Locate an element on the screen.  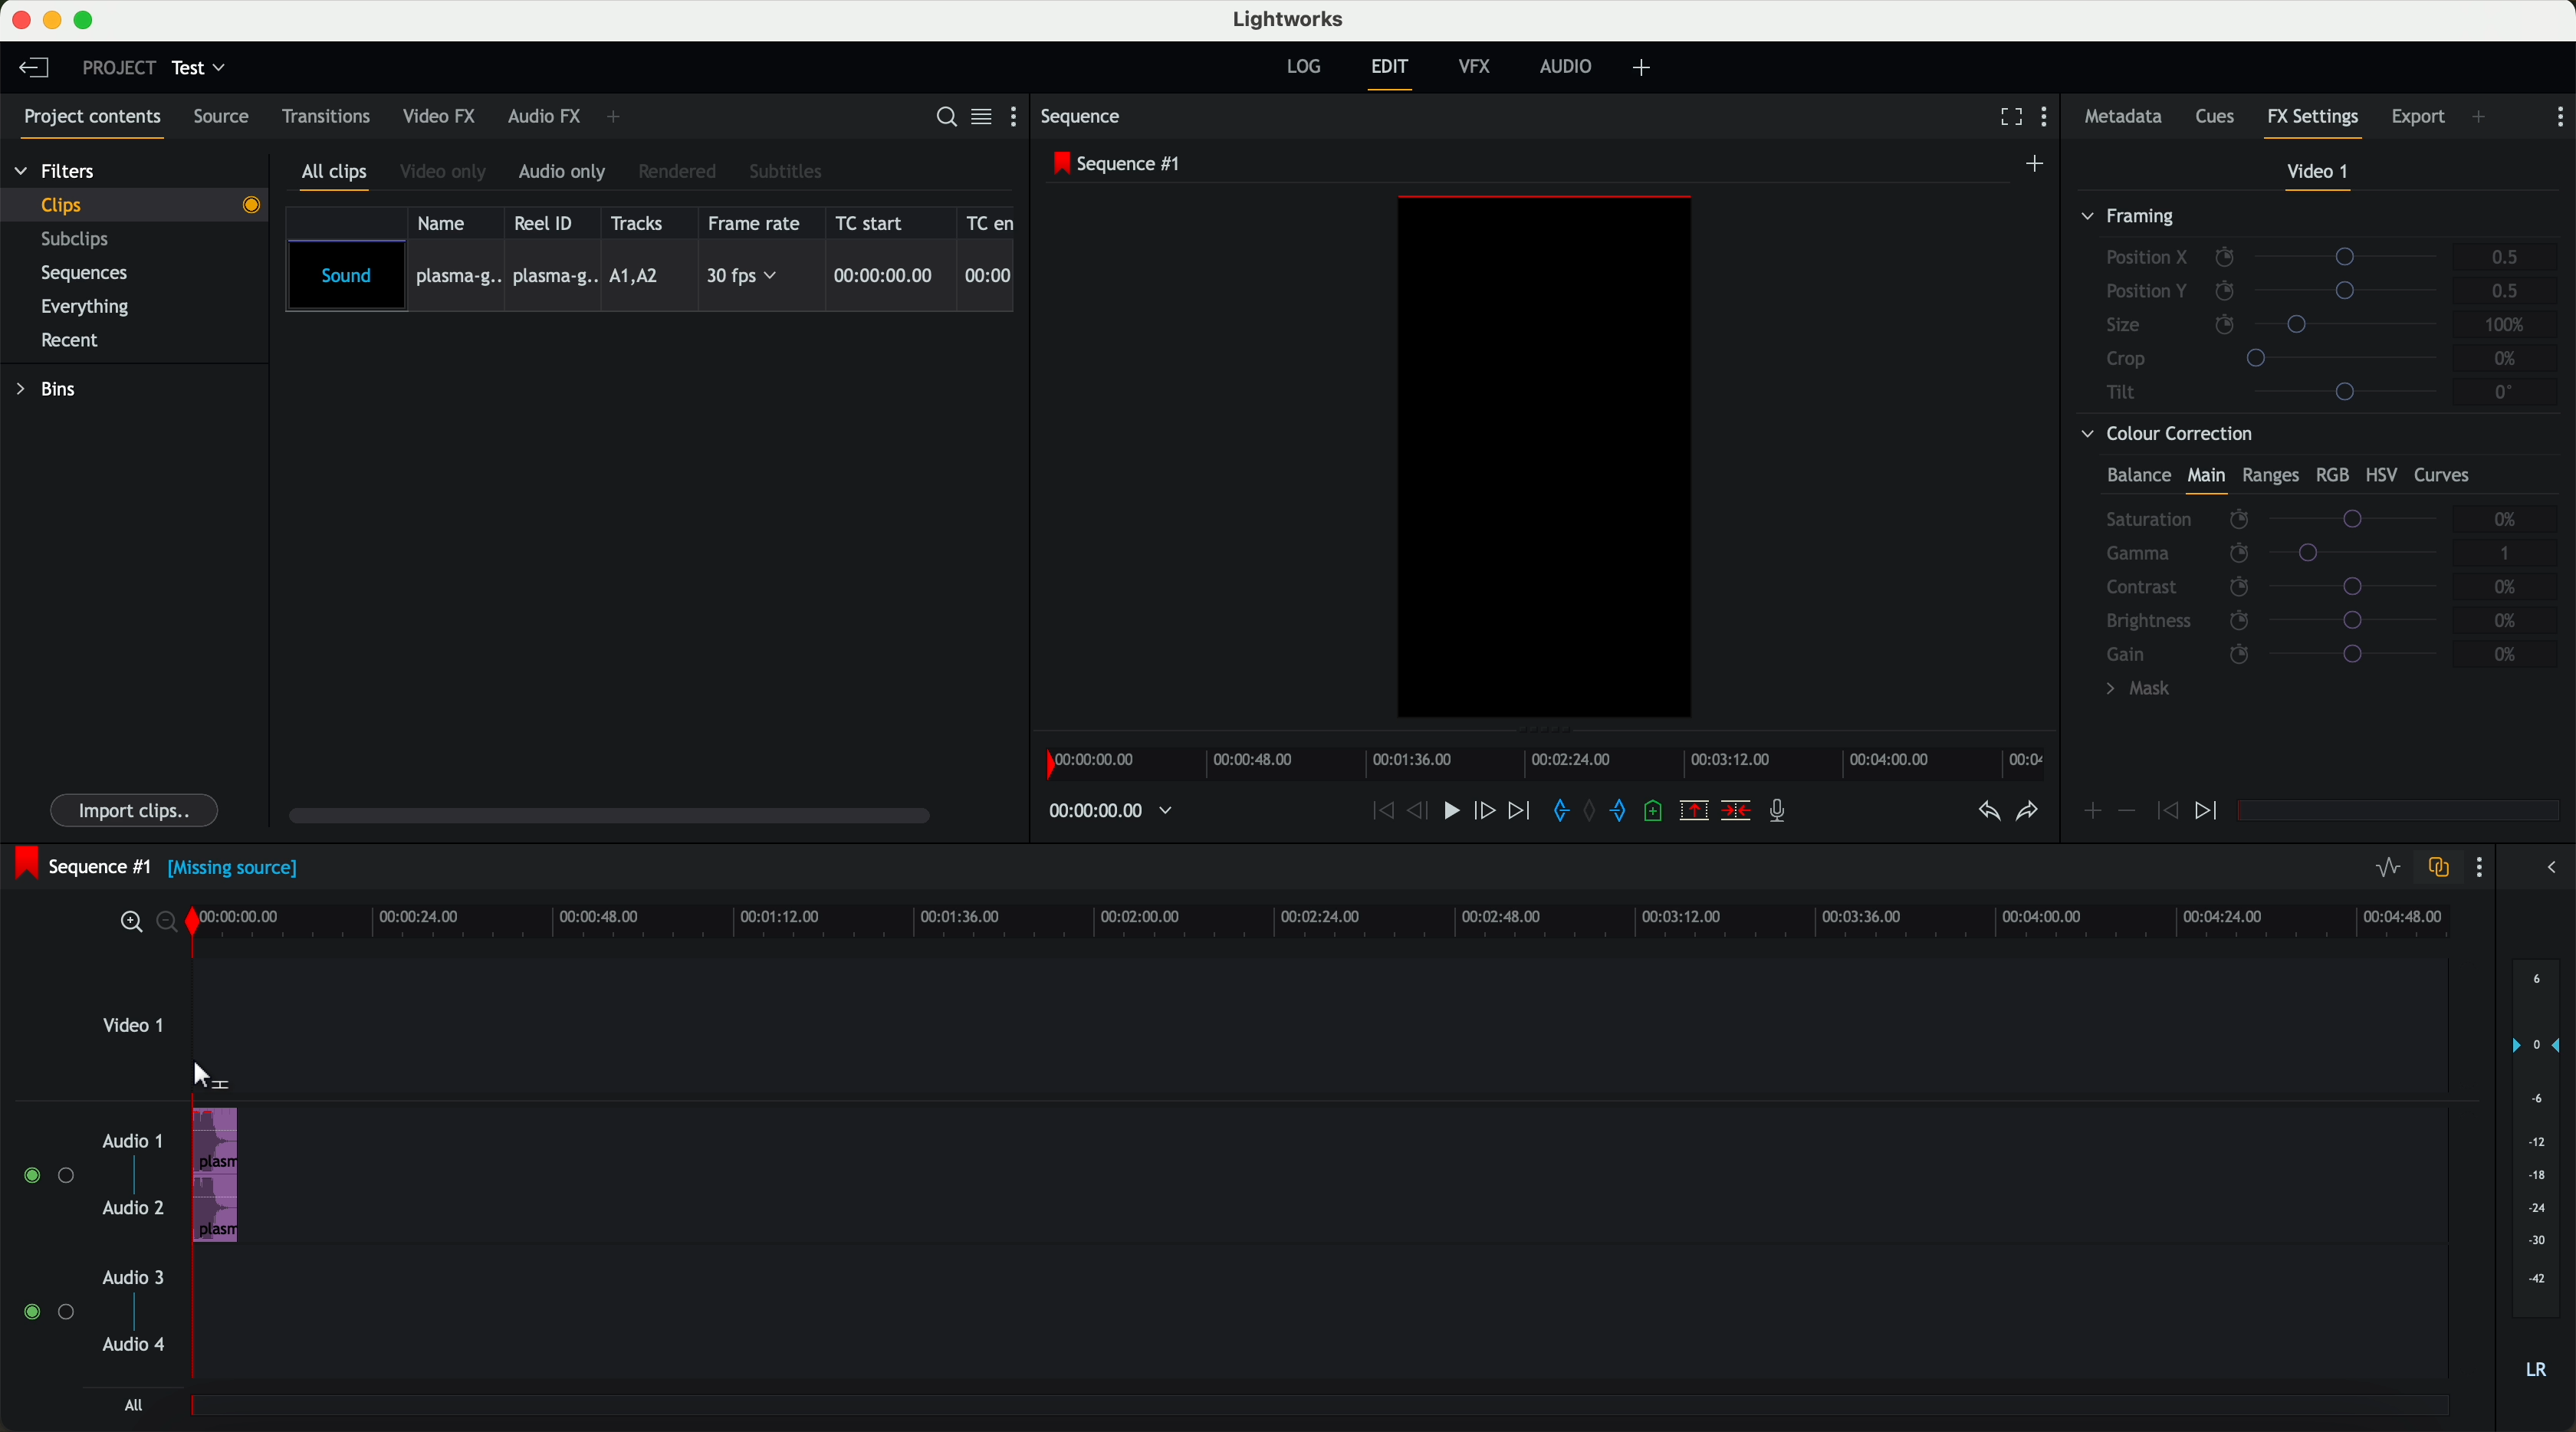
clip is located at coordinates (146, 204).